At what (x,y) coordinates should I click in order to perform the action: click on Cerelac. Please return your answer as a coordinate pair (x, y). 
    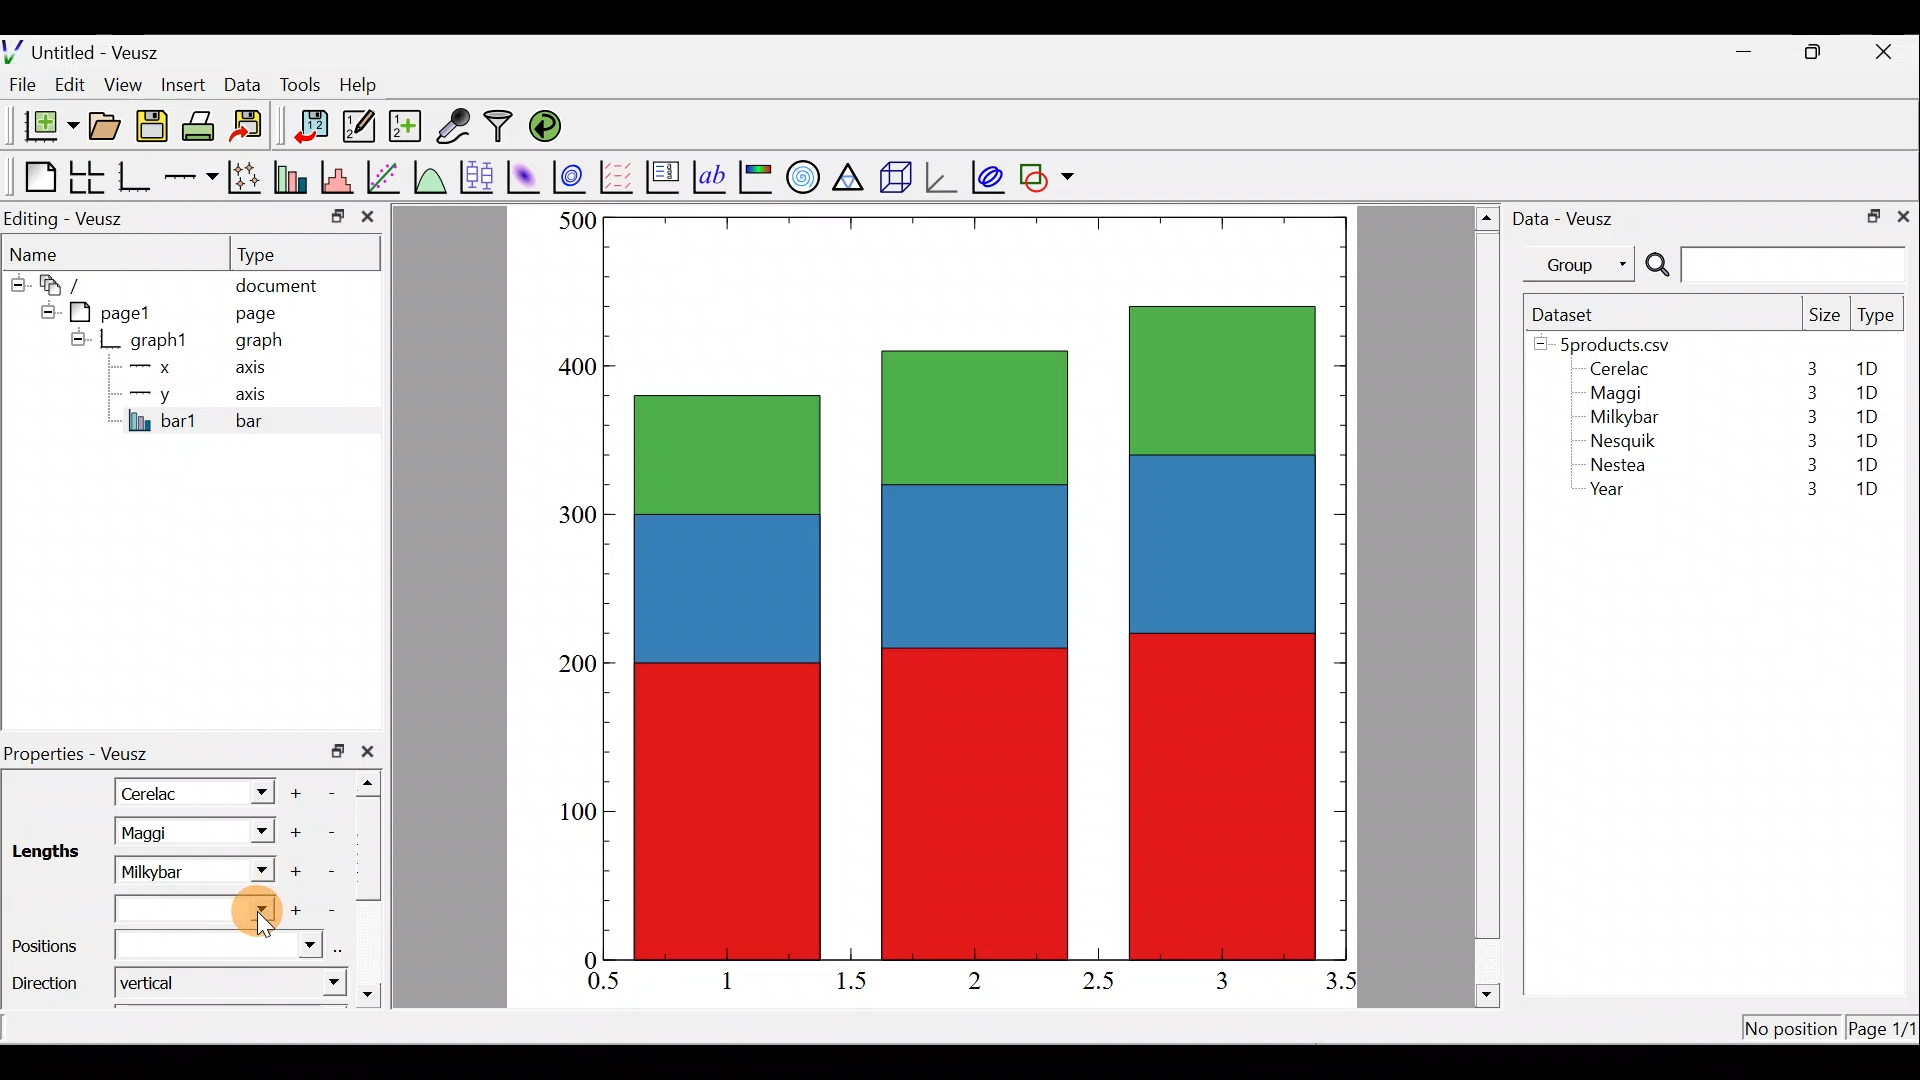
    Looking at the image, I should click on (155, 791).